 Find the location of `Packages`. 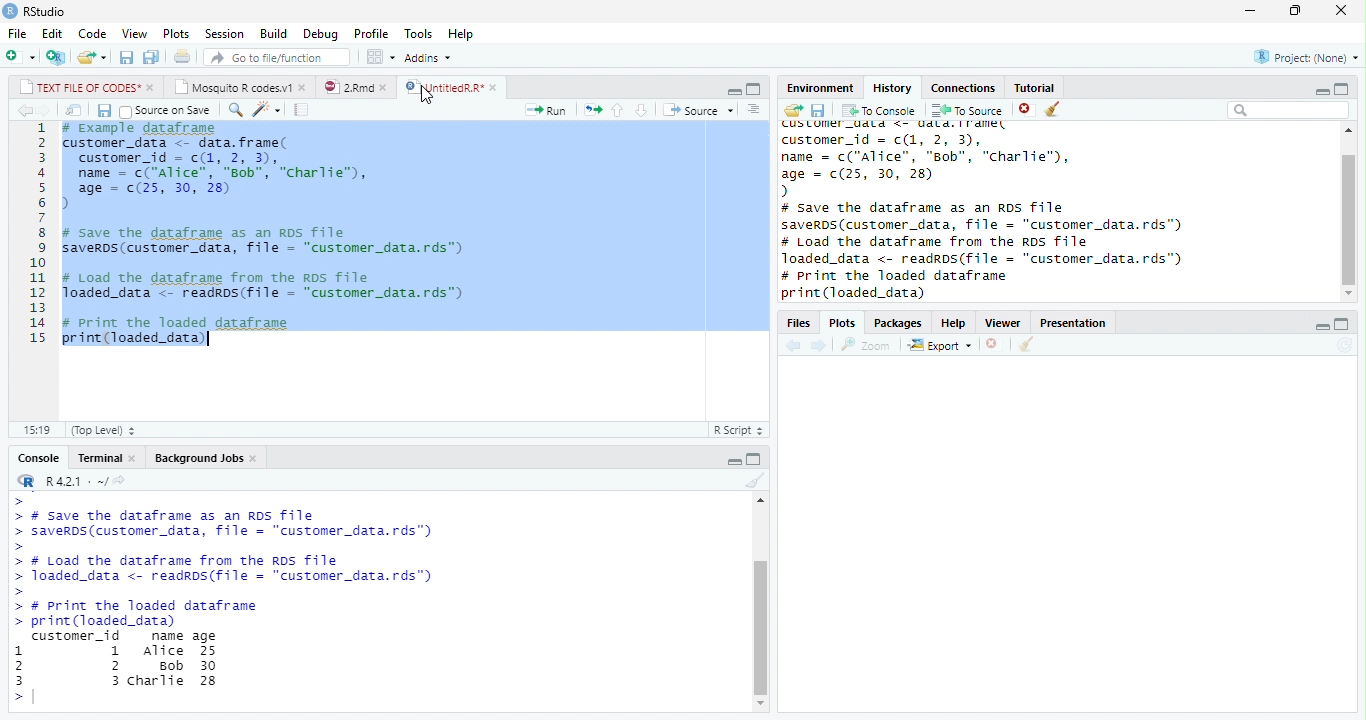

Packages is located at coordinates (895, 324).